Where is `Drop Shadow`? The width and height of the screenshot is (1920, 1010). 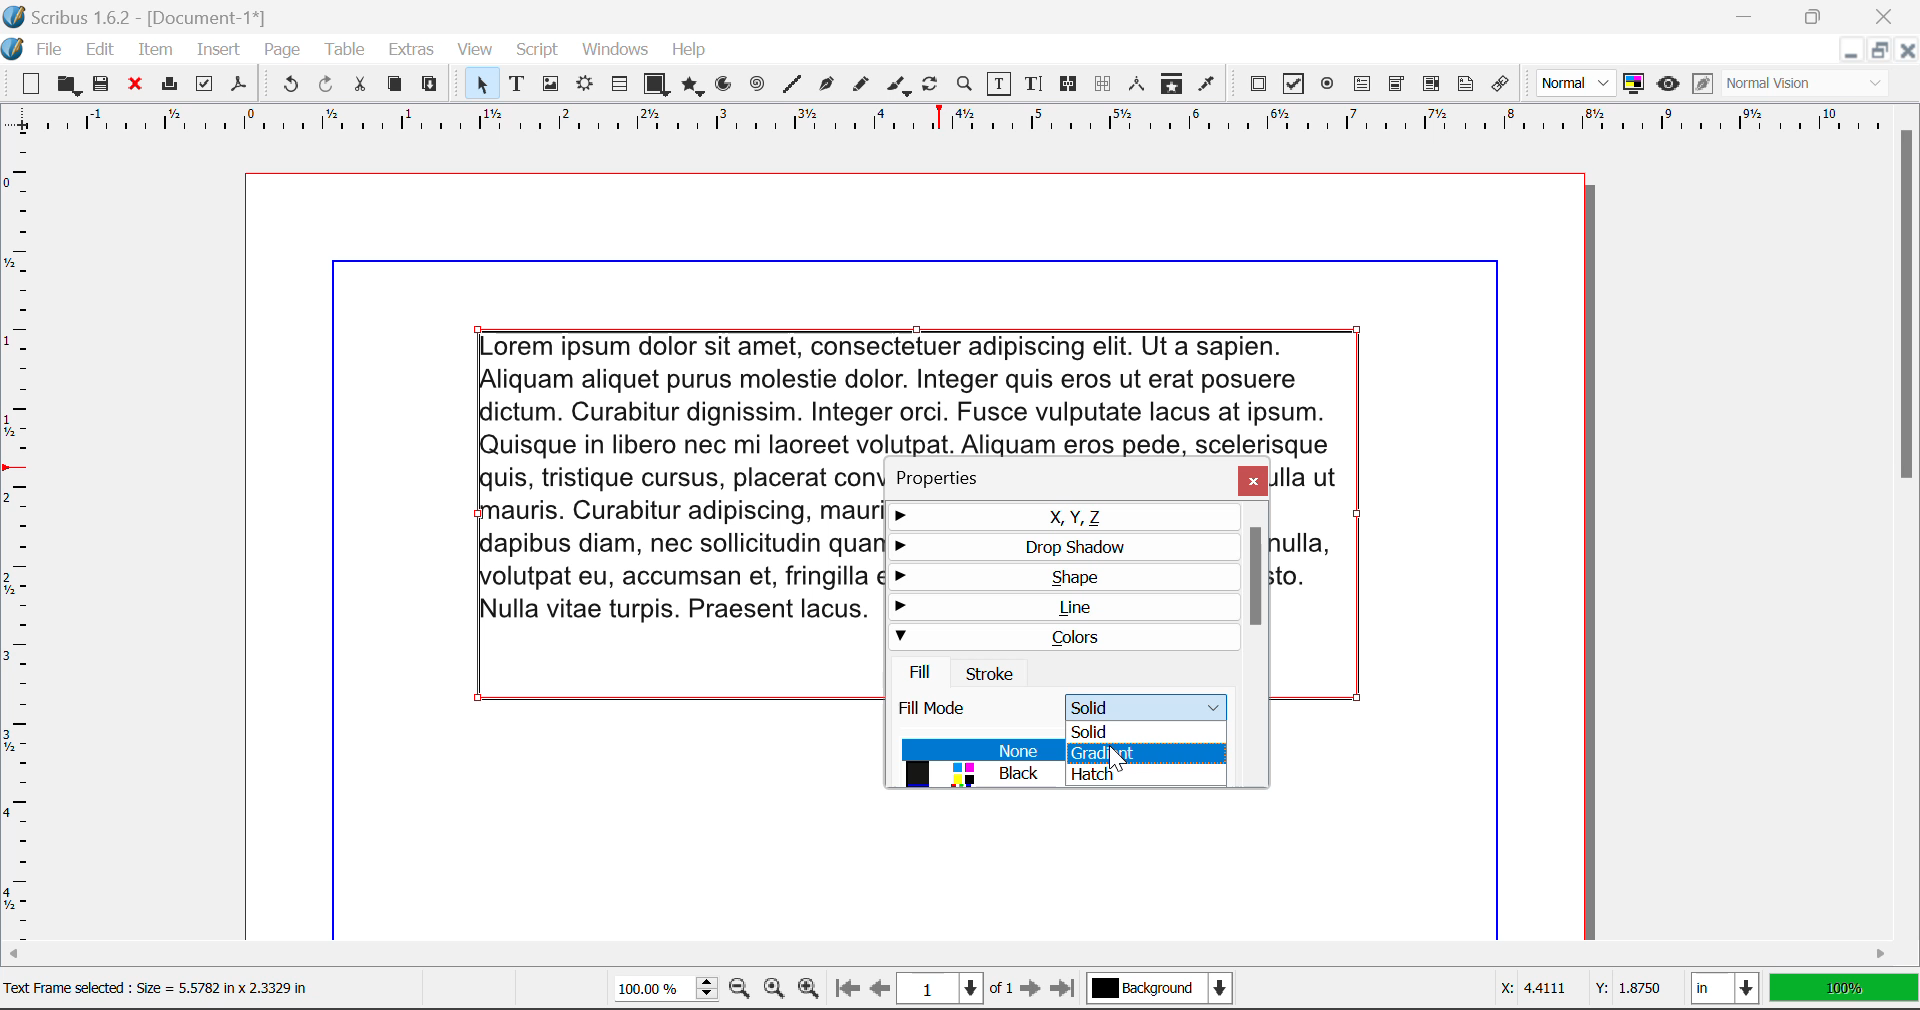
Drop Shadow is located at coordinates (1066, 547).